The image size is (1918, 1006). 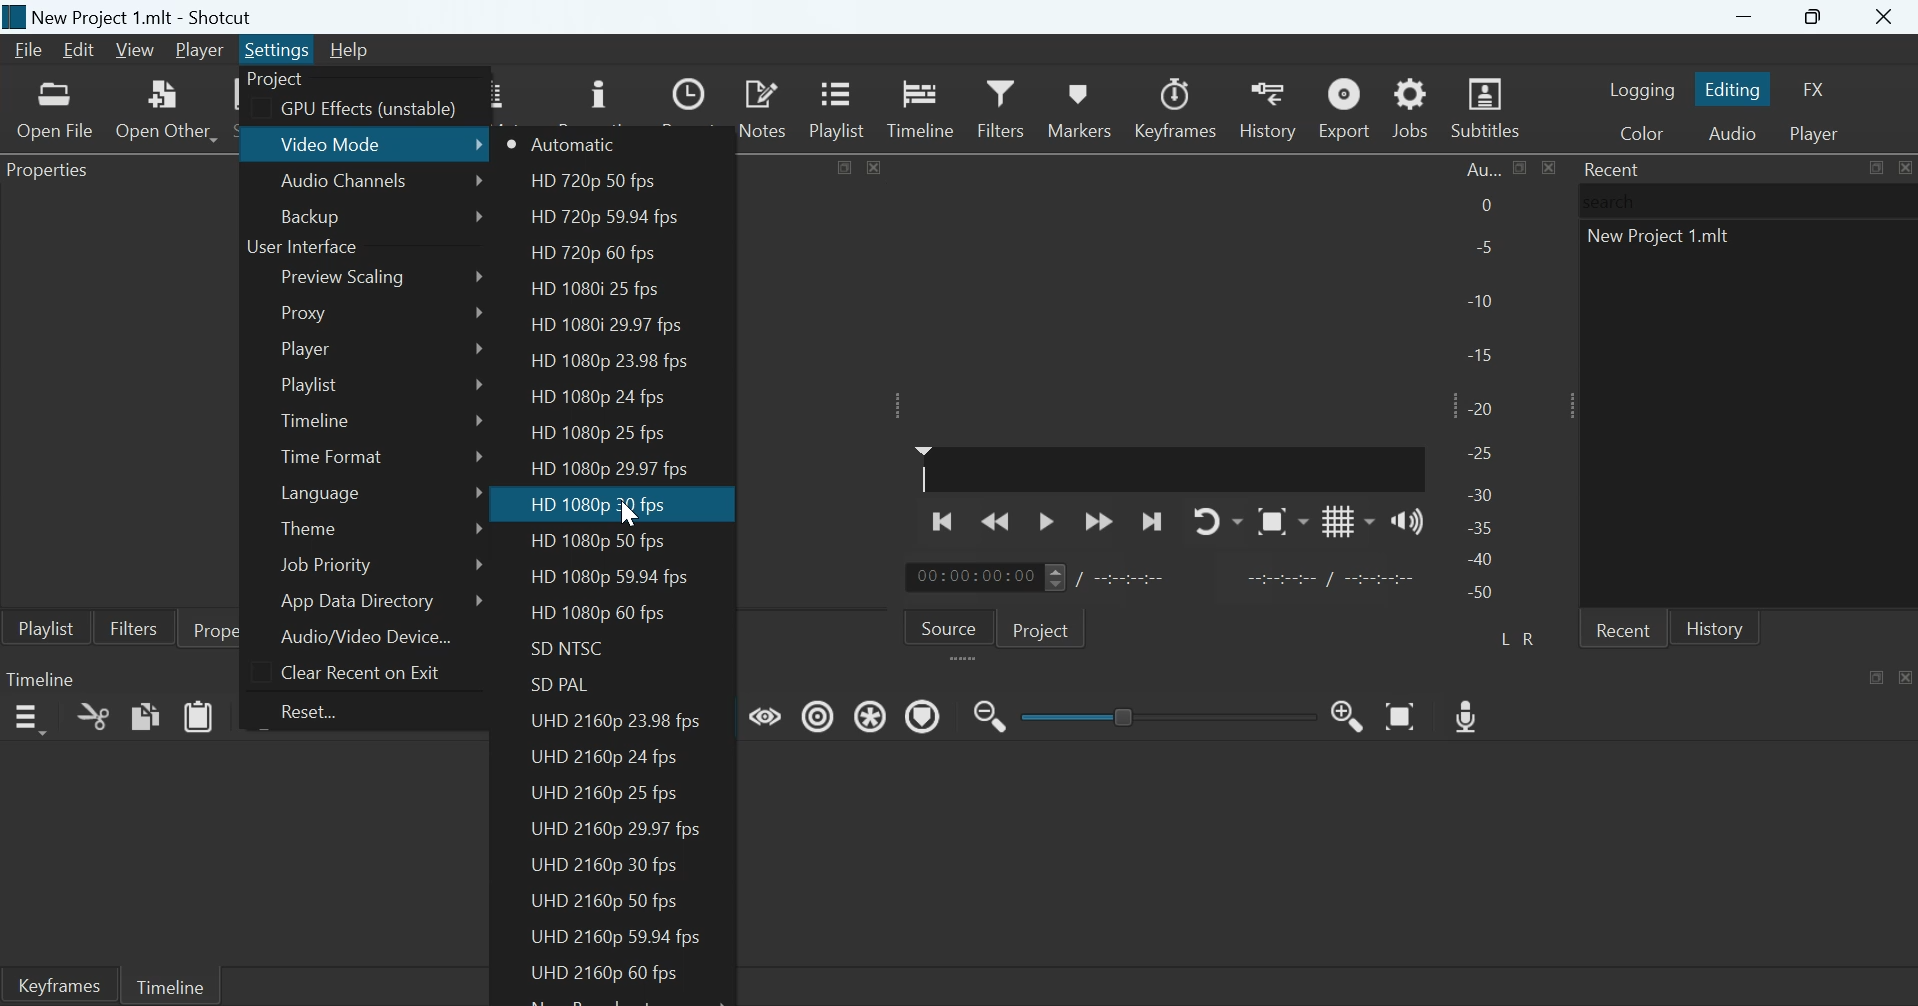 What do you see at coordinates (166, 109) in the screenshot?
I see `Open a device, stream or generator` at bounding box center [166, 109].